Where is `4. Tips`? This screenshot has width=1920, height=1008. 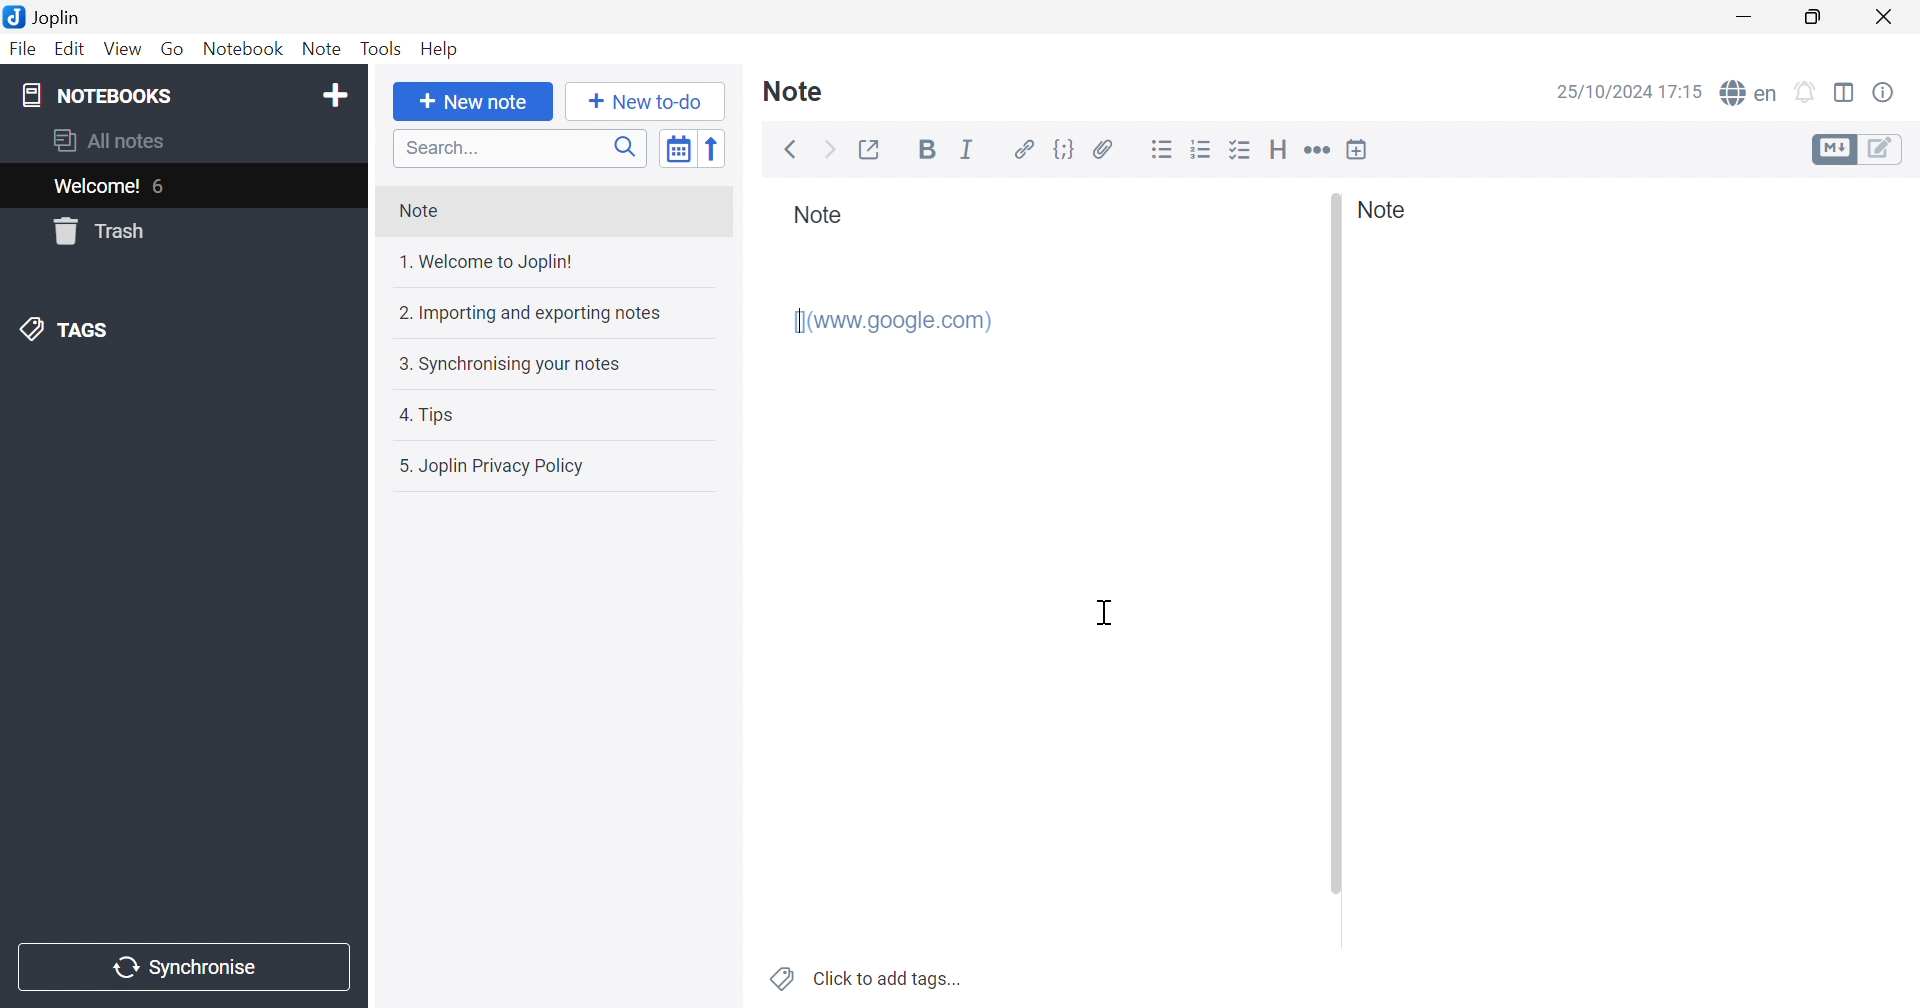
4. Tips is located at coordinates (546, 416).